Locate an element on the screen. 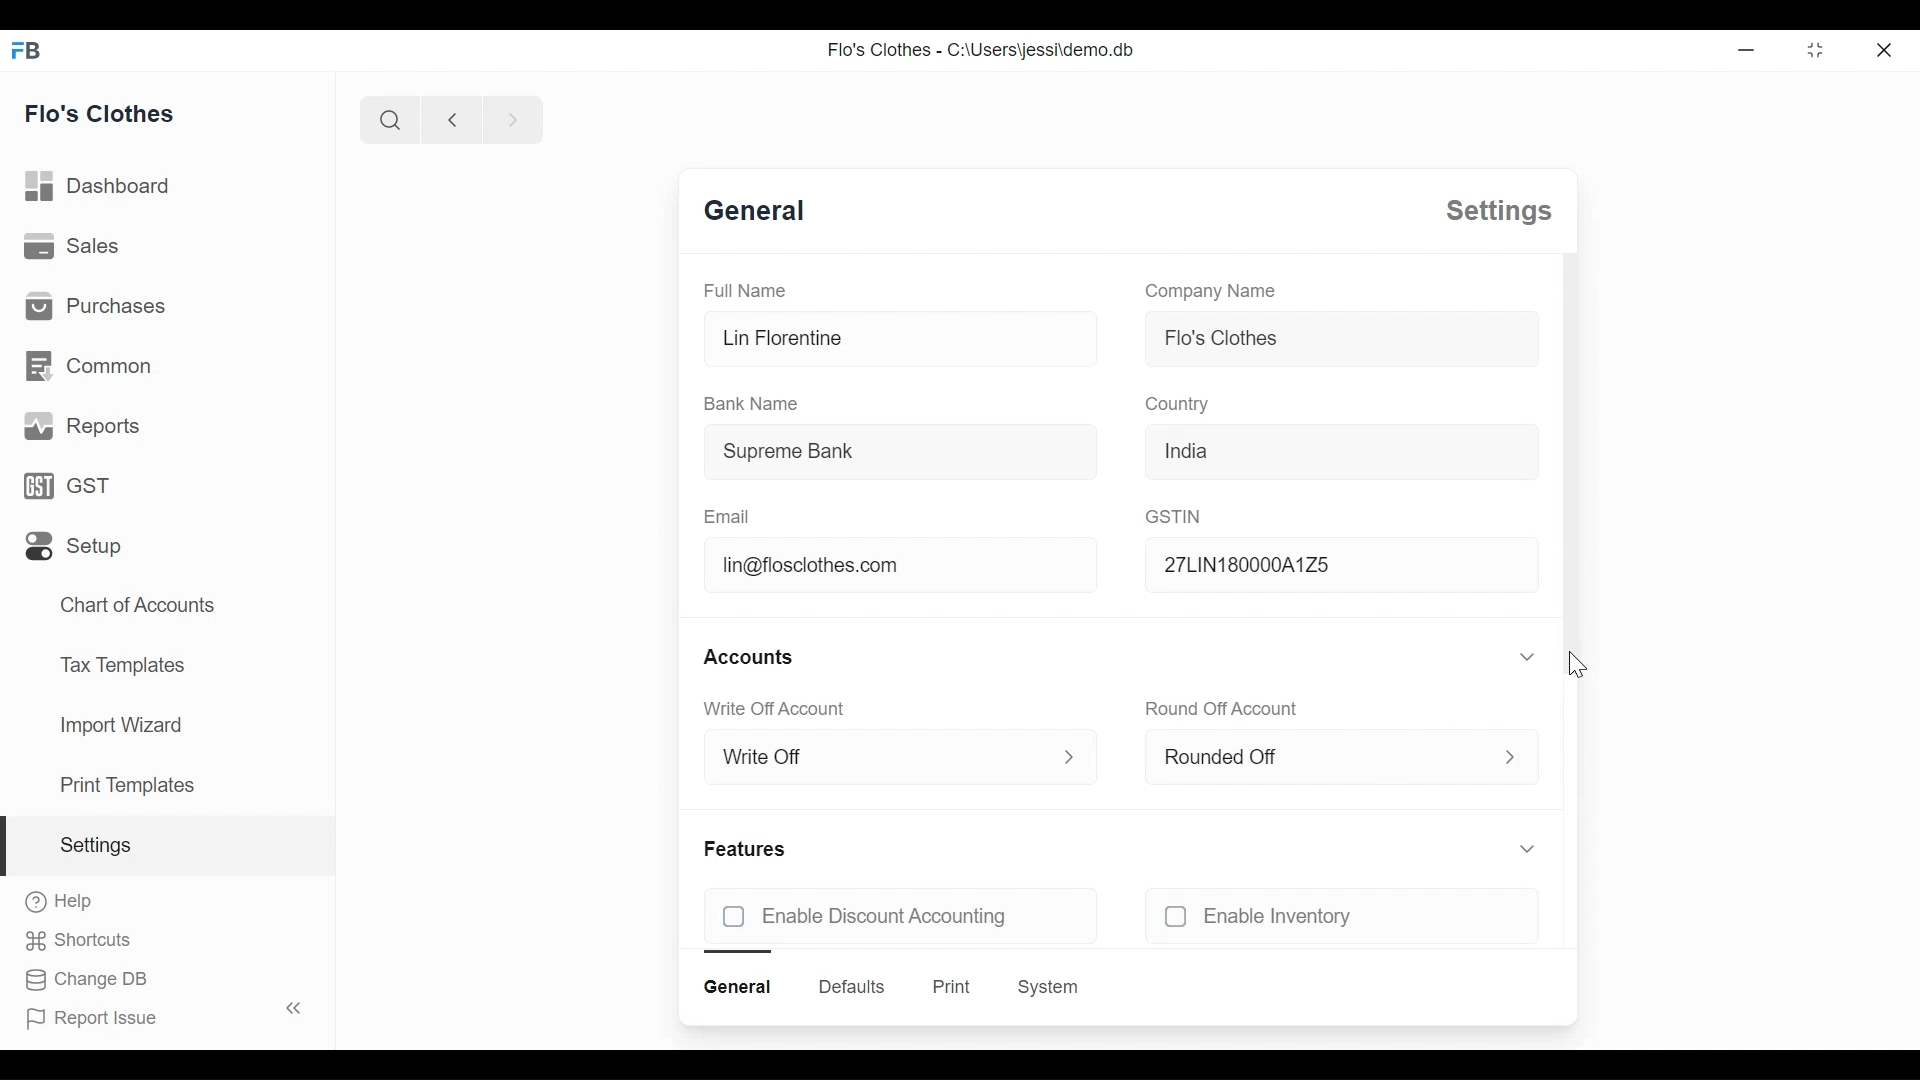 This screenshot has width=1920, height=1080. Purchases is located at coordinates (93, 307).